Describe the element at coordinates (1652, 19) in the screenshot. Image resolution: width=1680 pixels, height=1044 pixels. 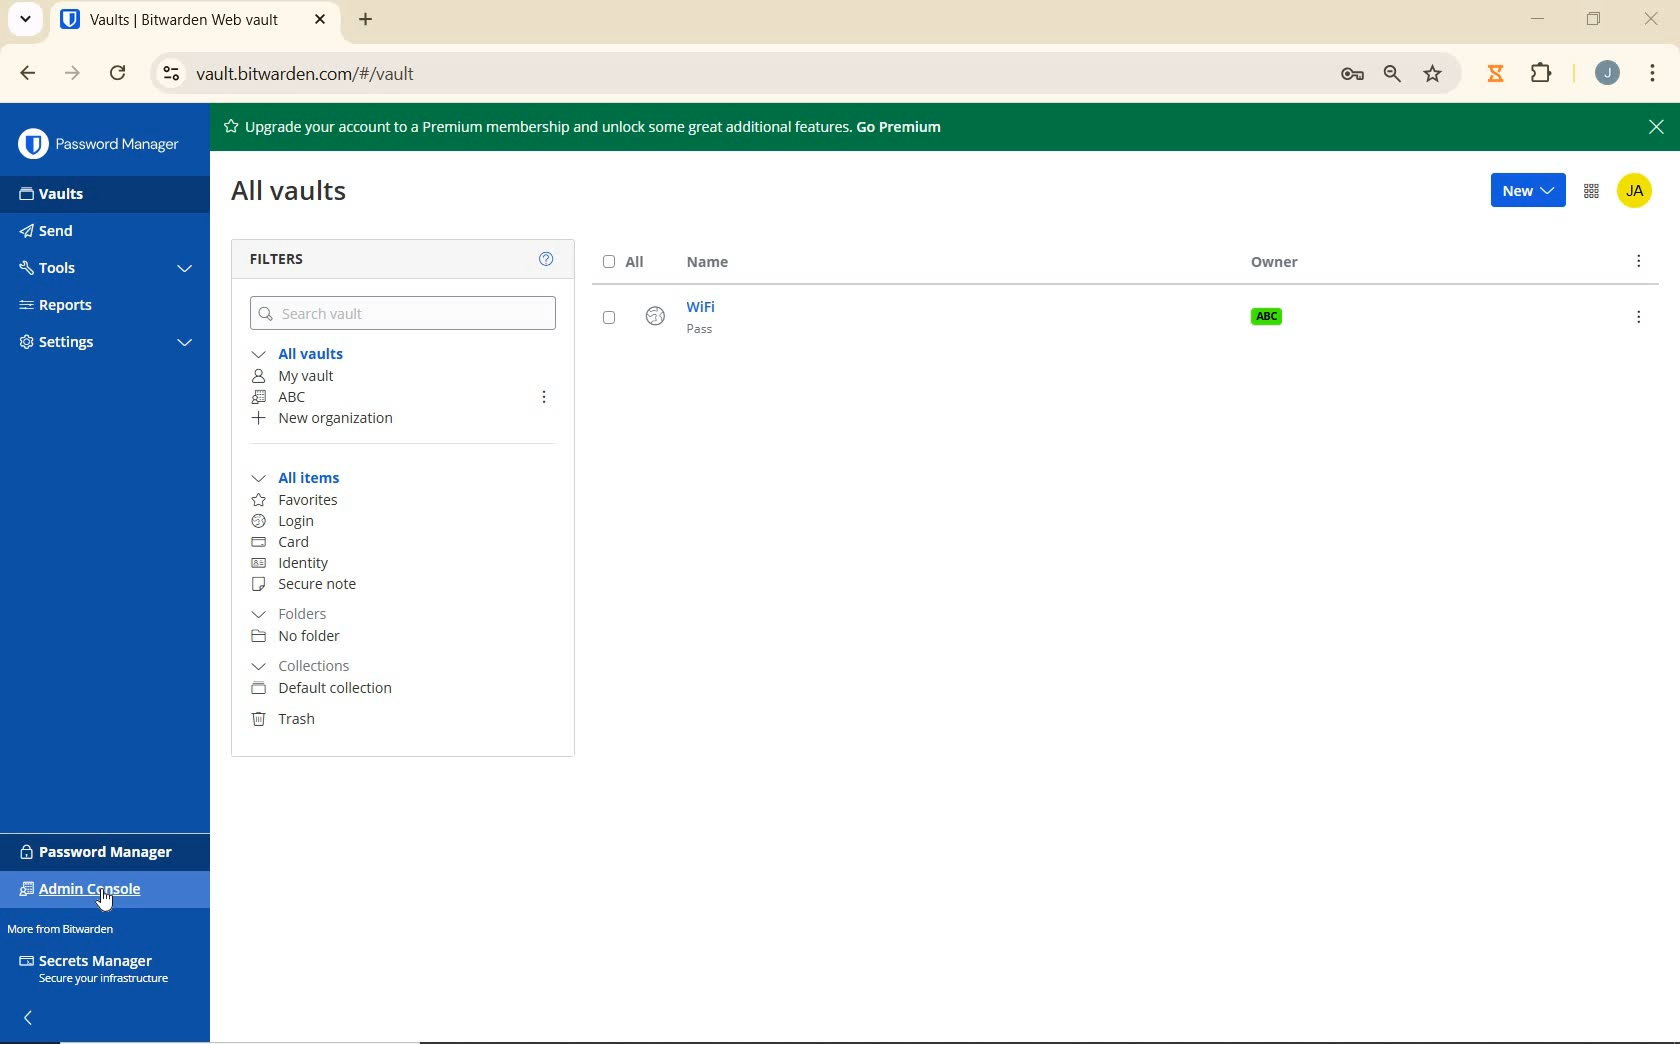
I see `CLOSE` at that location.